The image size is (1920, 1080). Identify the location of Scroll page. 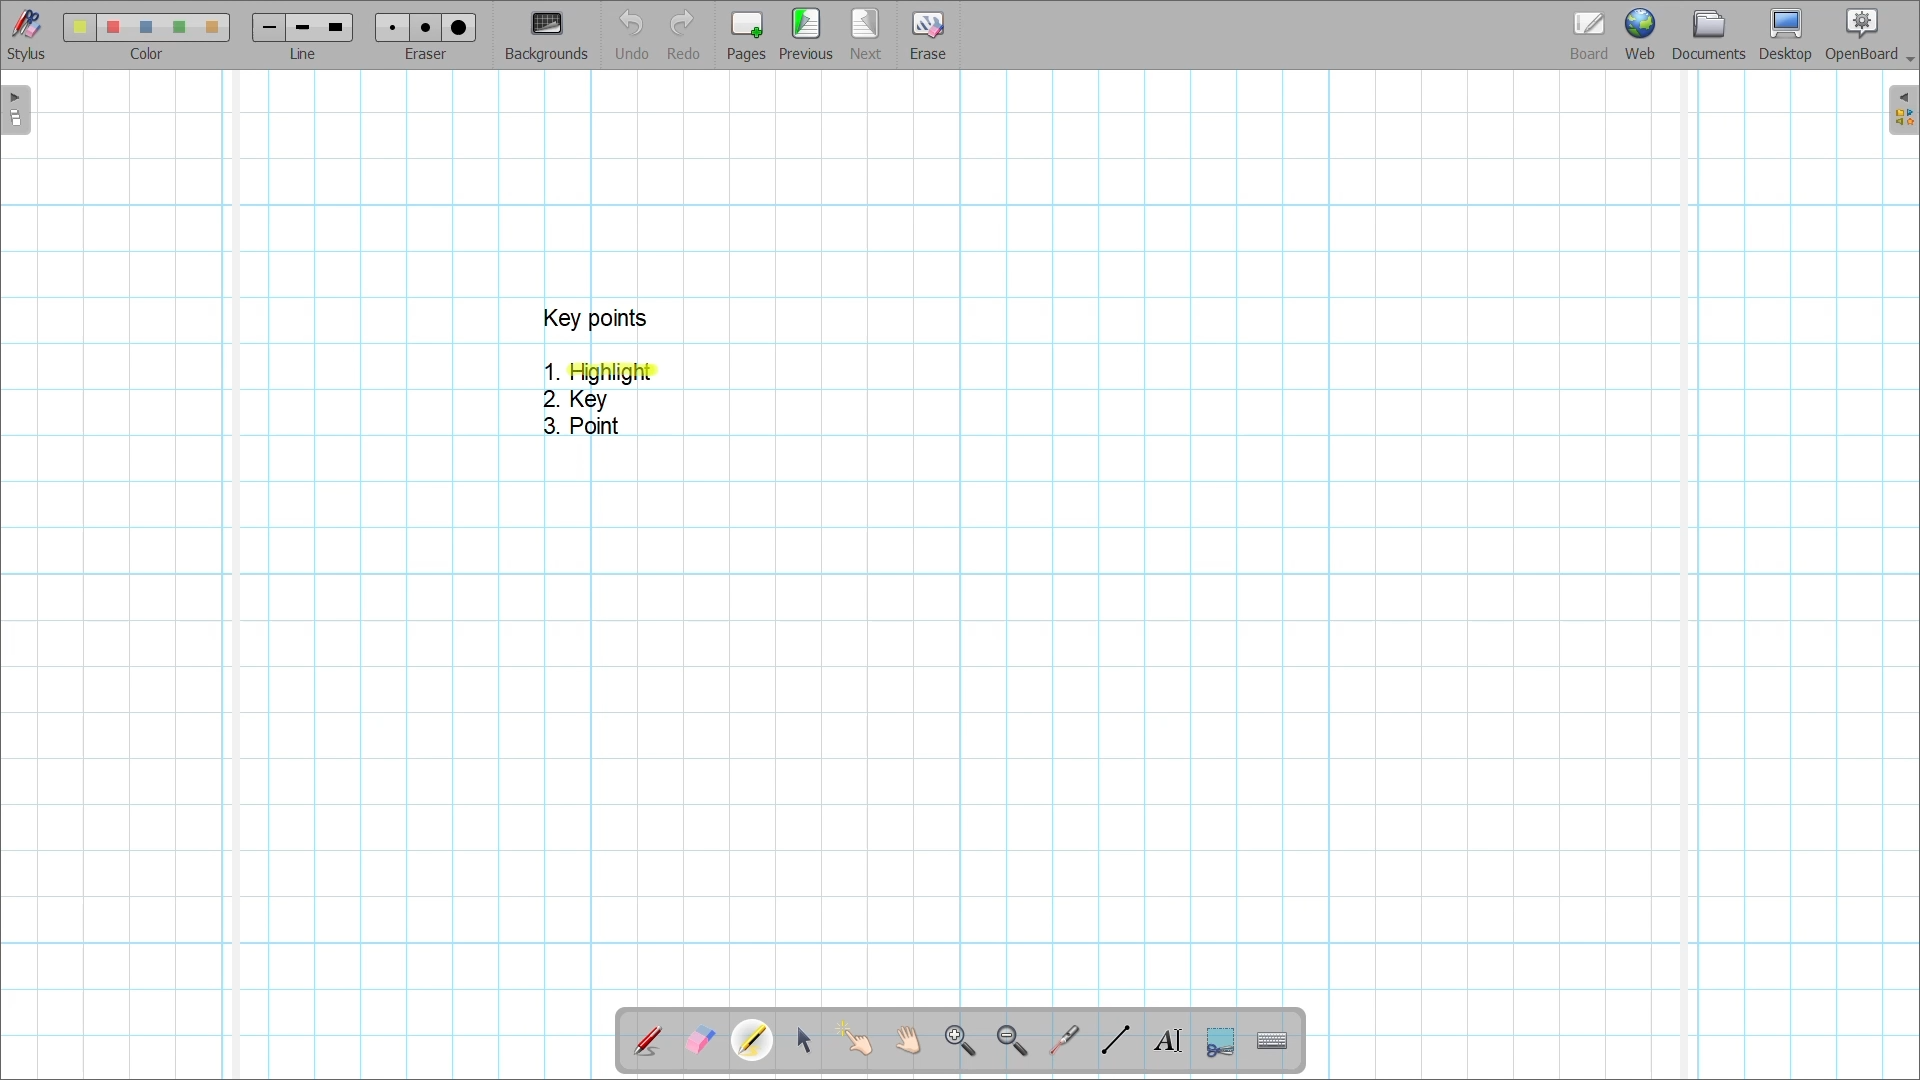
(907, 1040).